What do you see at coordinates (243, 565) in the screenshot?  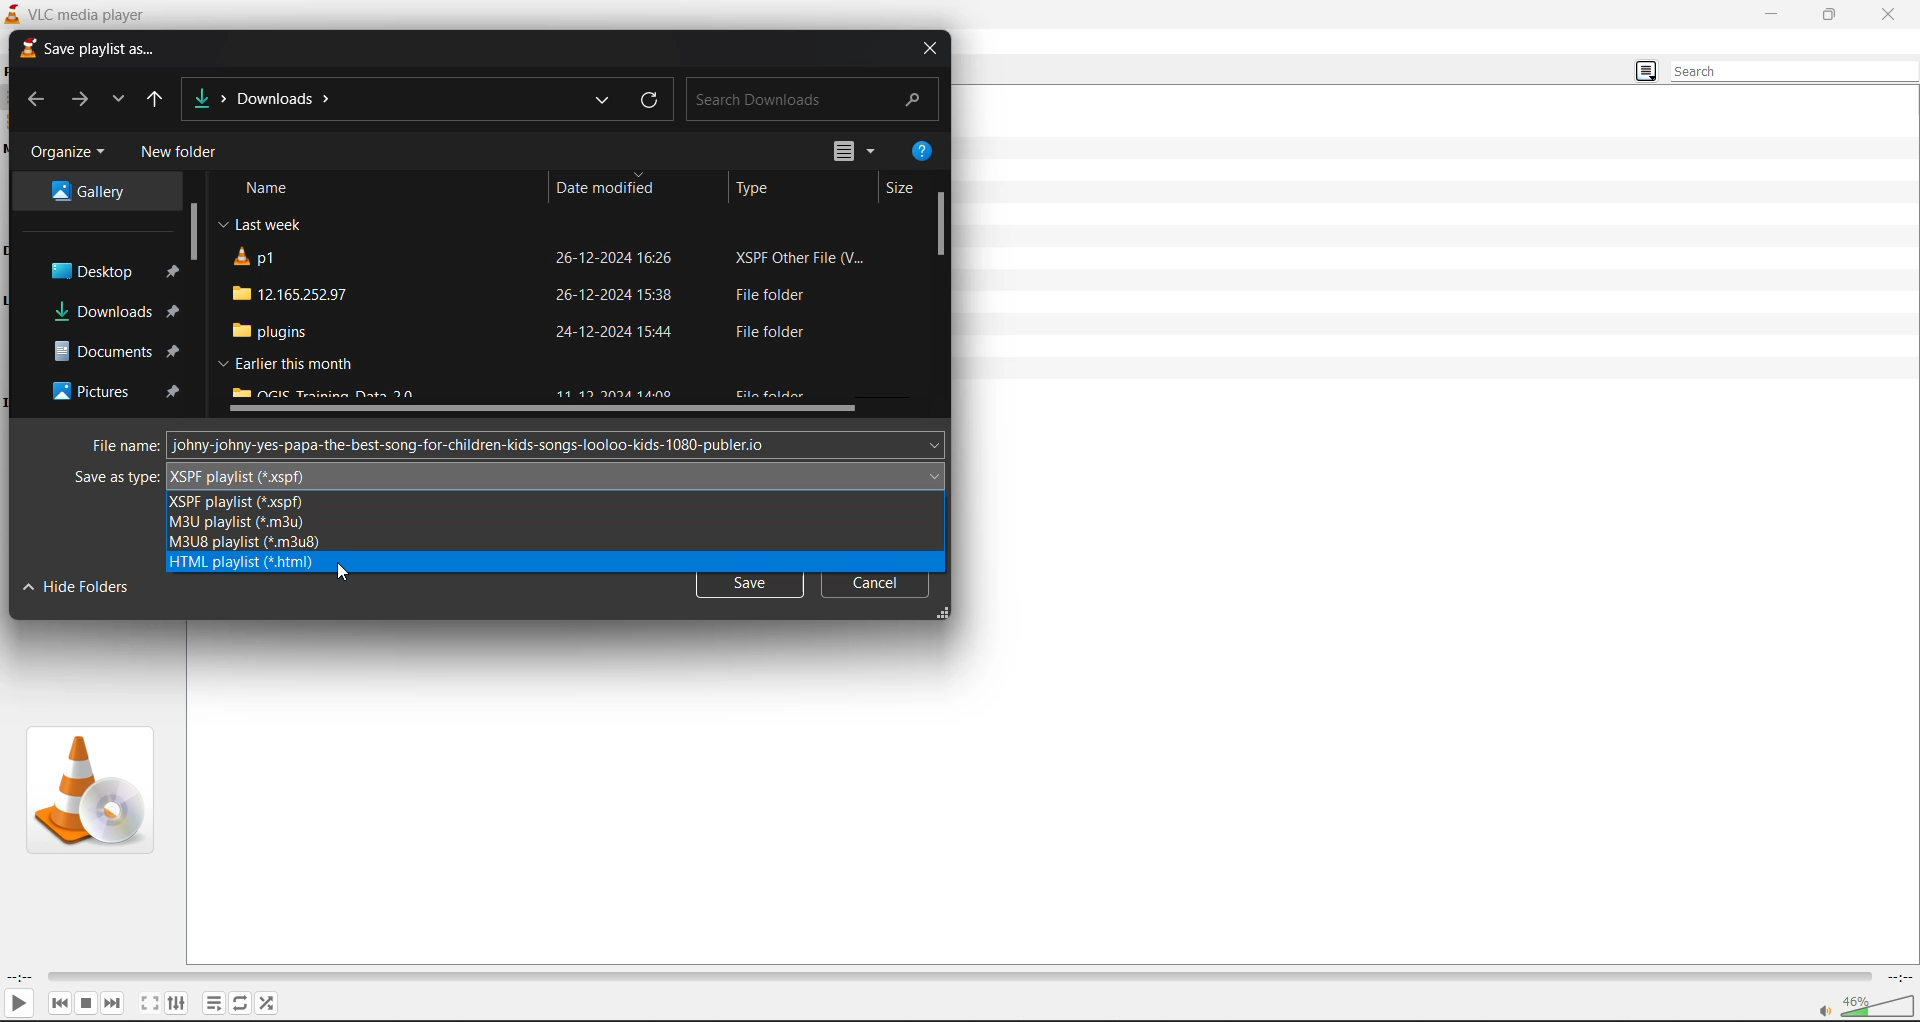 I see `html playlist` at bounding box center [243, 565].